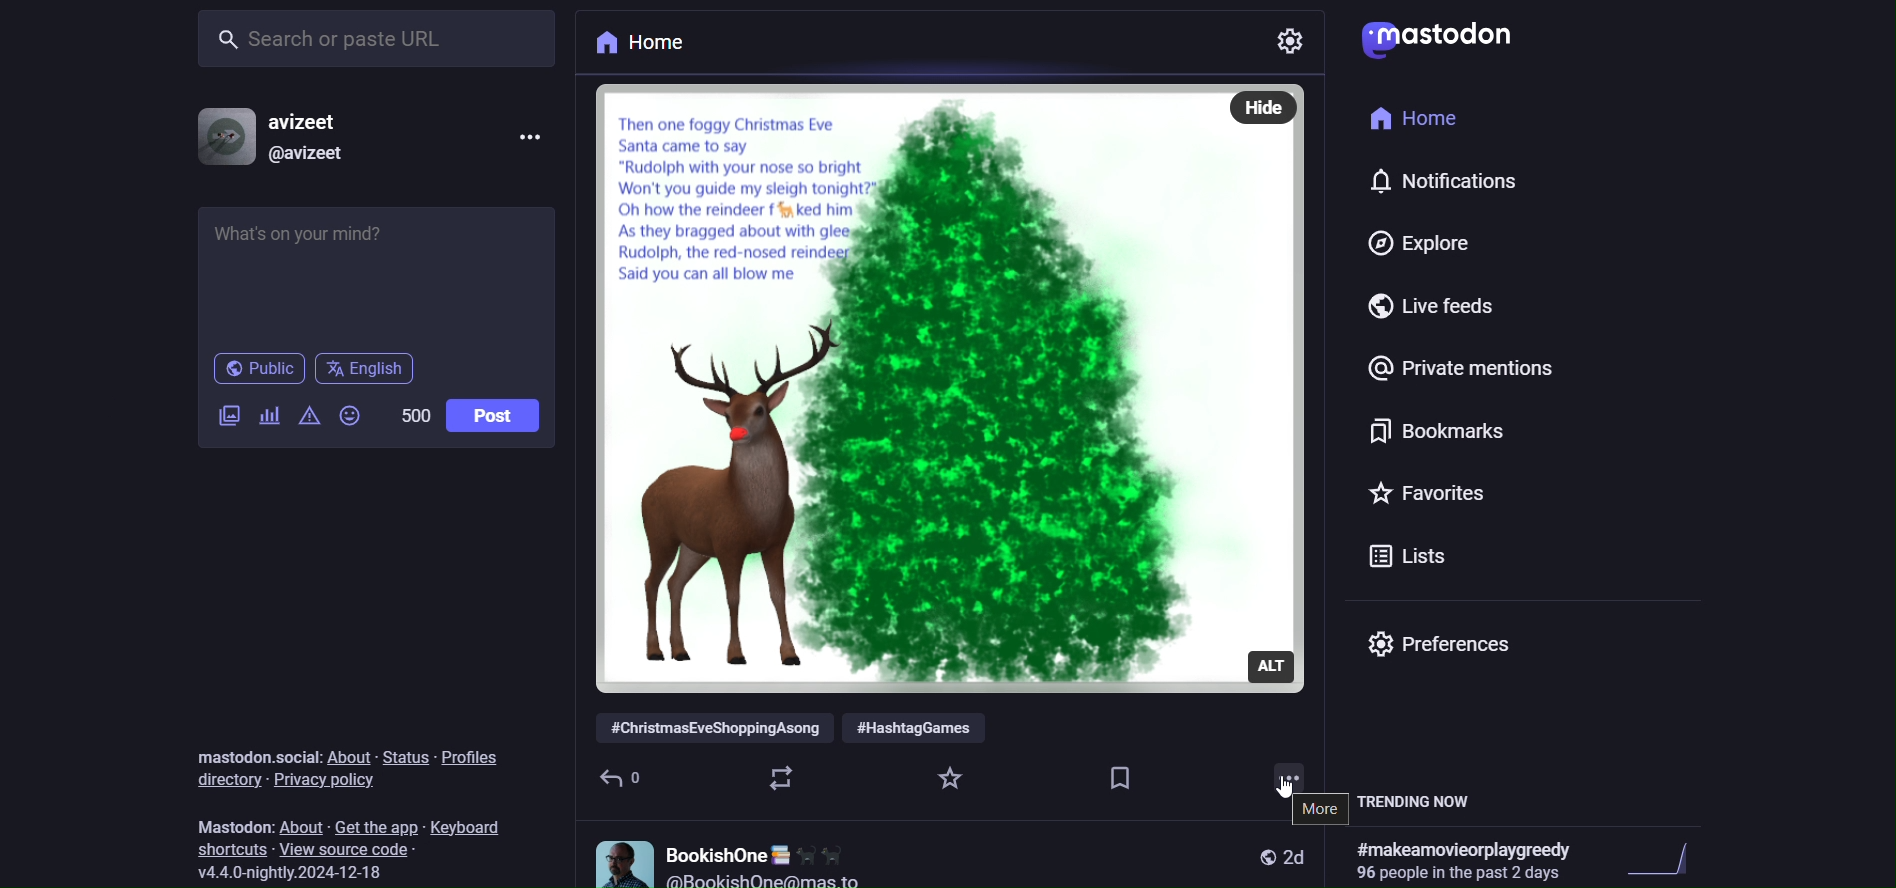 Image resolution: width=1896 pixels, height=888 pixels. What do you see at coordinates (230, 137) in the screenshot?
I see `profile picture` at bounding box center [230, 137].